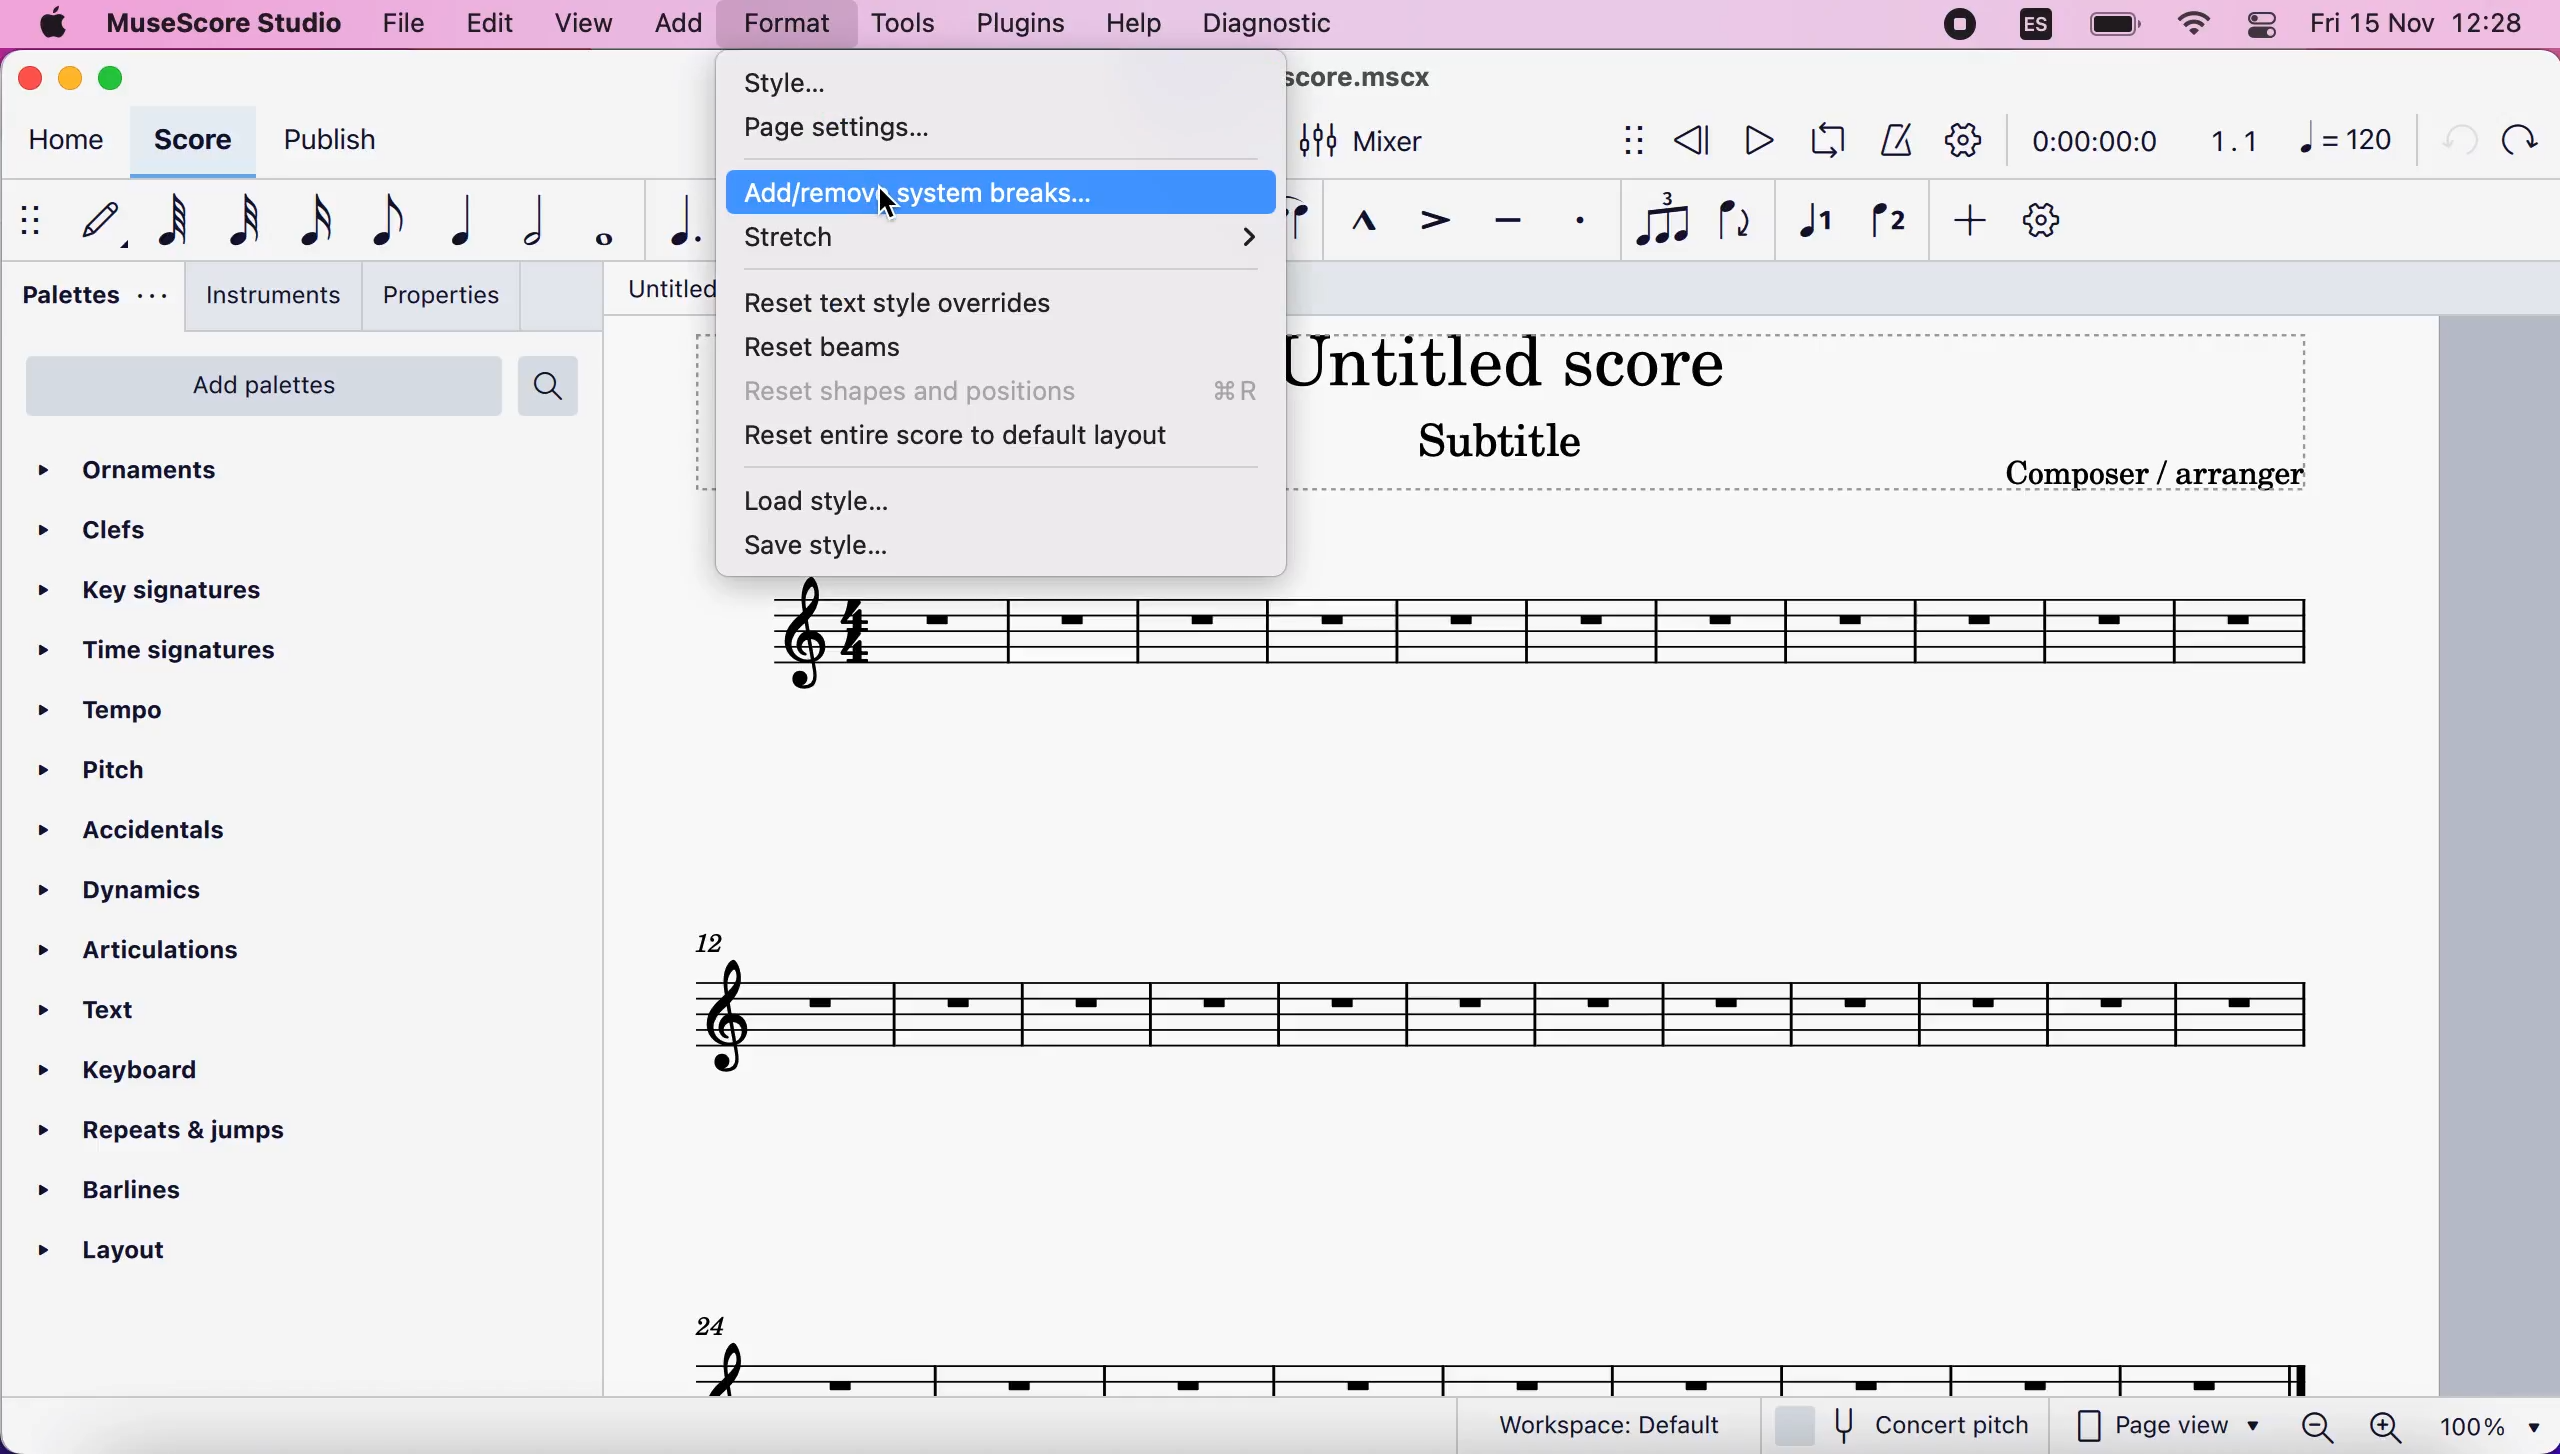 The width and height of the screenshot is (2560, 1454). I want to click on recording stopped, so click(1963, 27).